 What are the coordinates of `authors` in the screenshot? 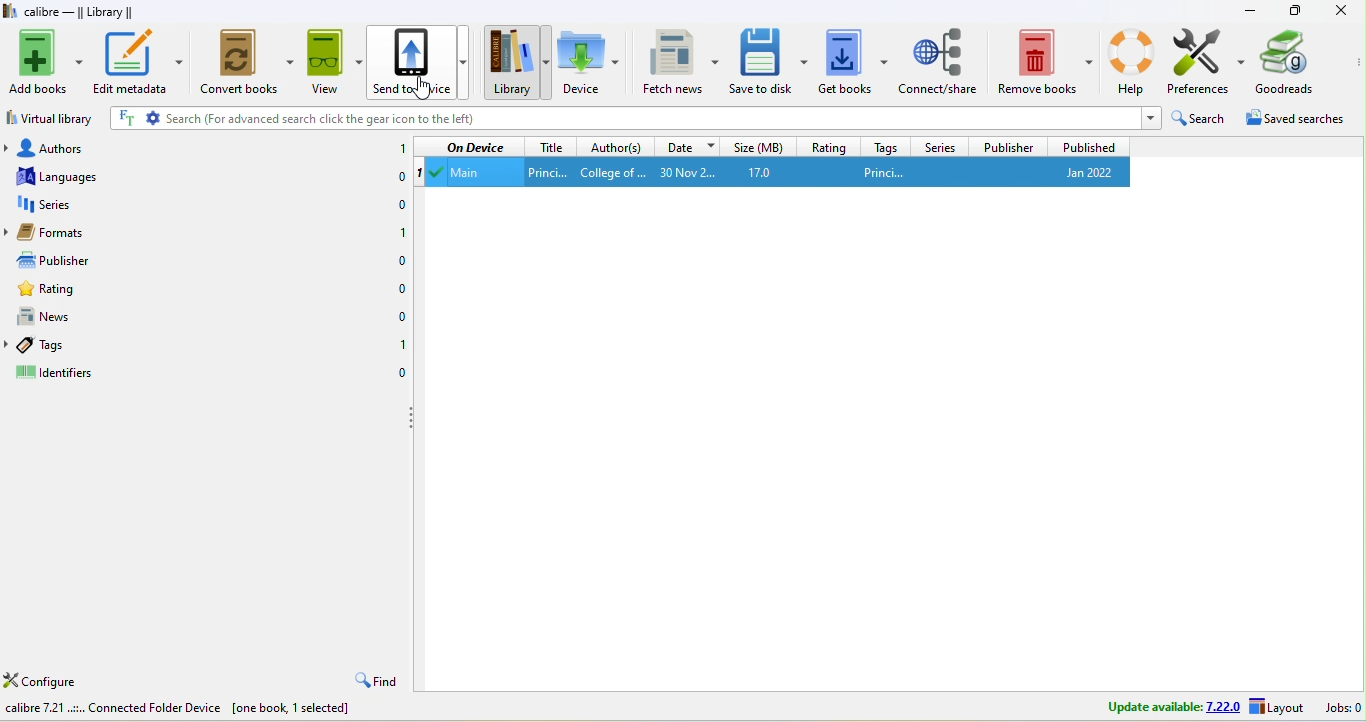 It's located at (186, 149).